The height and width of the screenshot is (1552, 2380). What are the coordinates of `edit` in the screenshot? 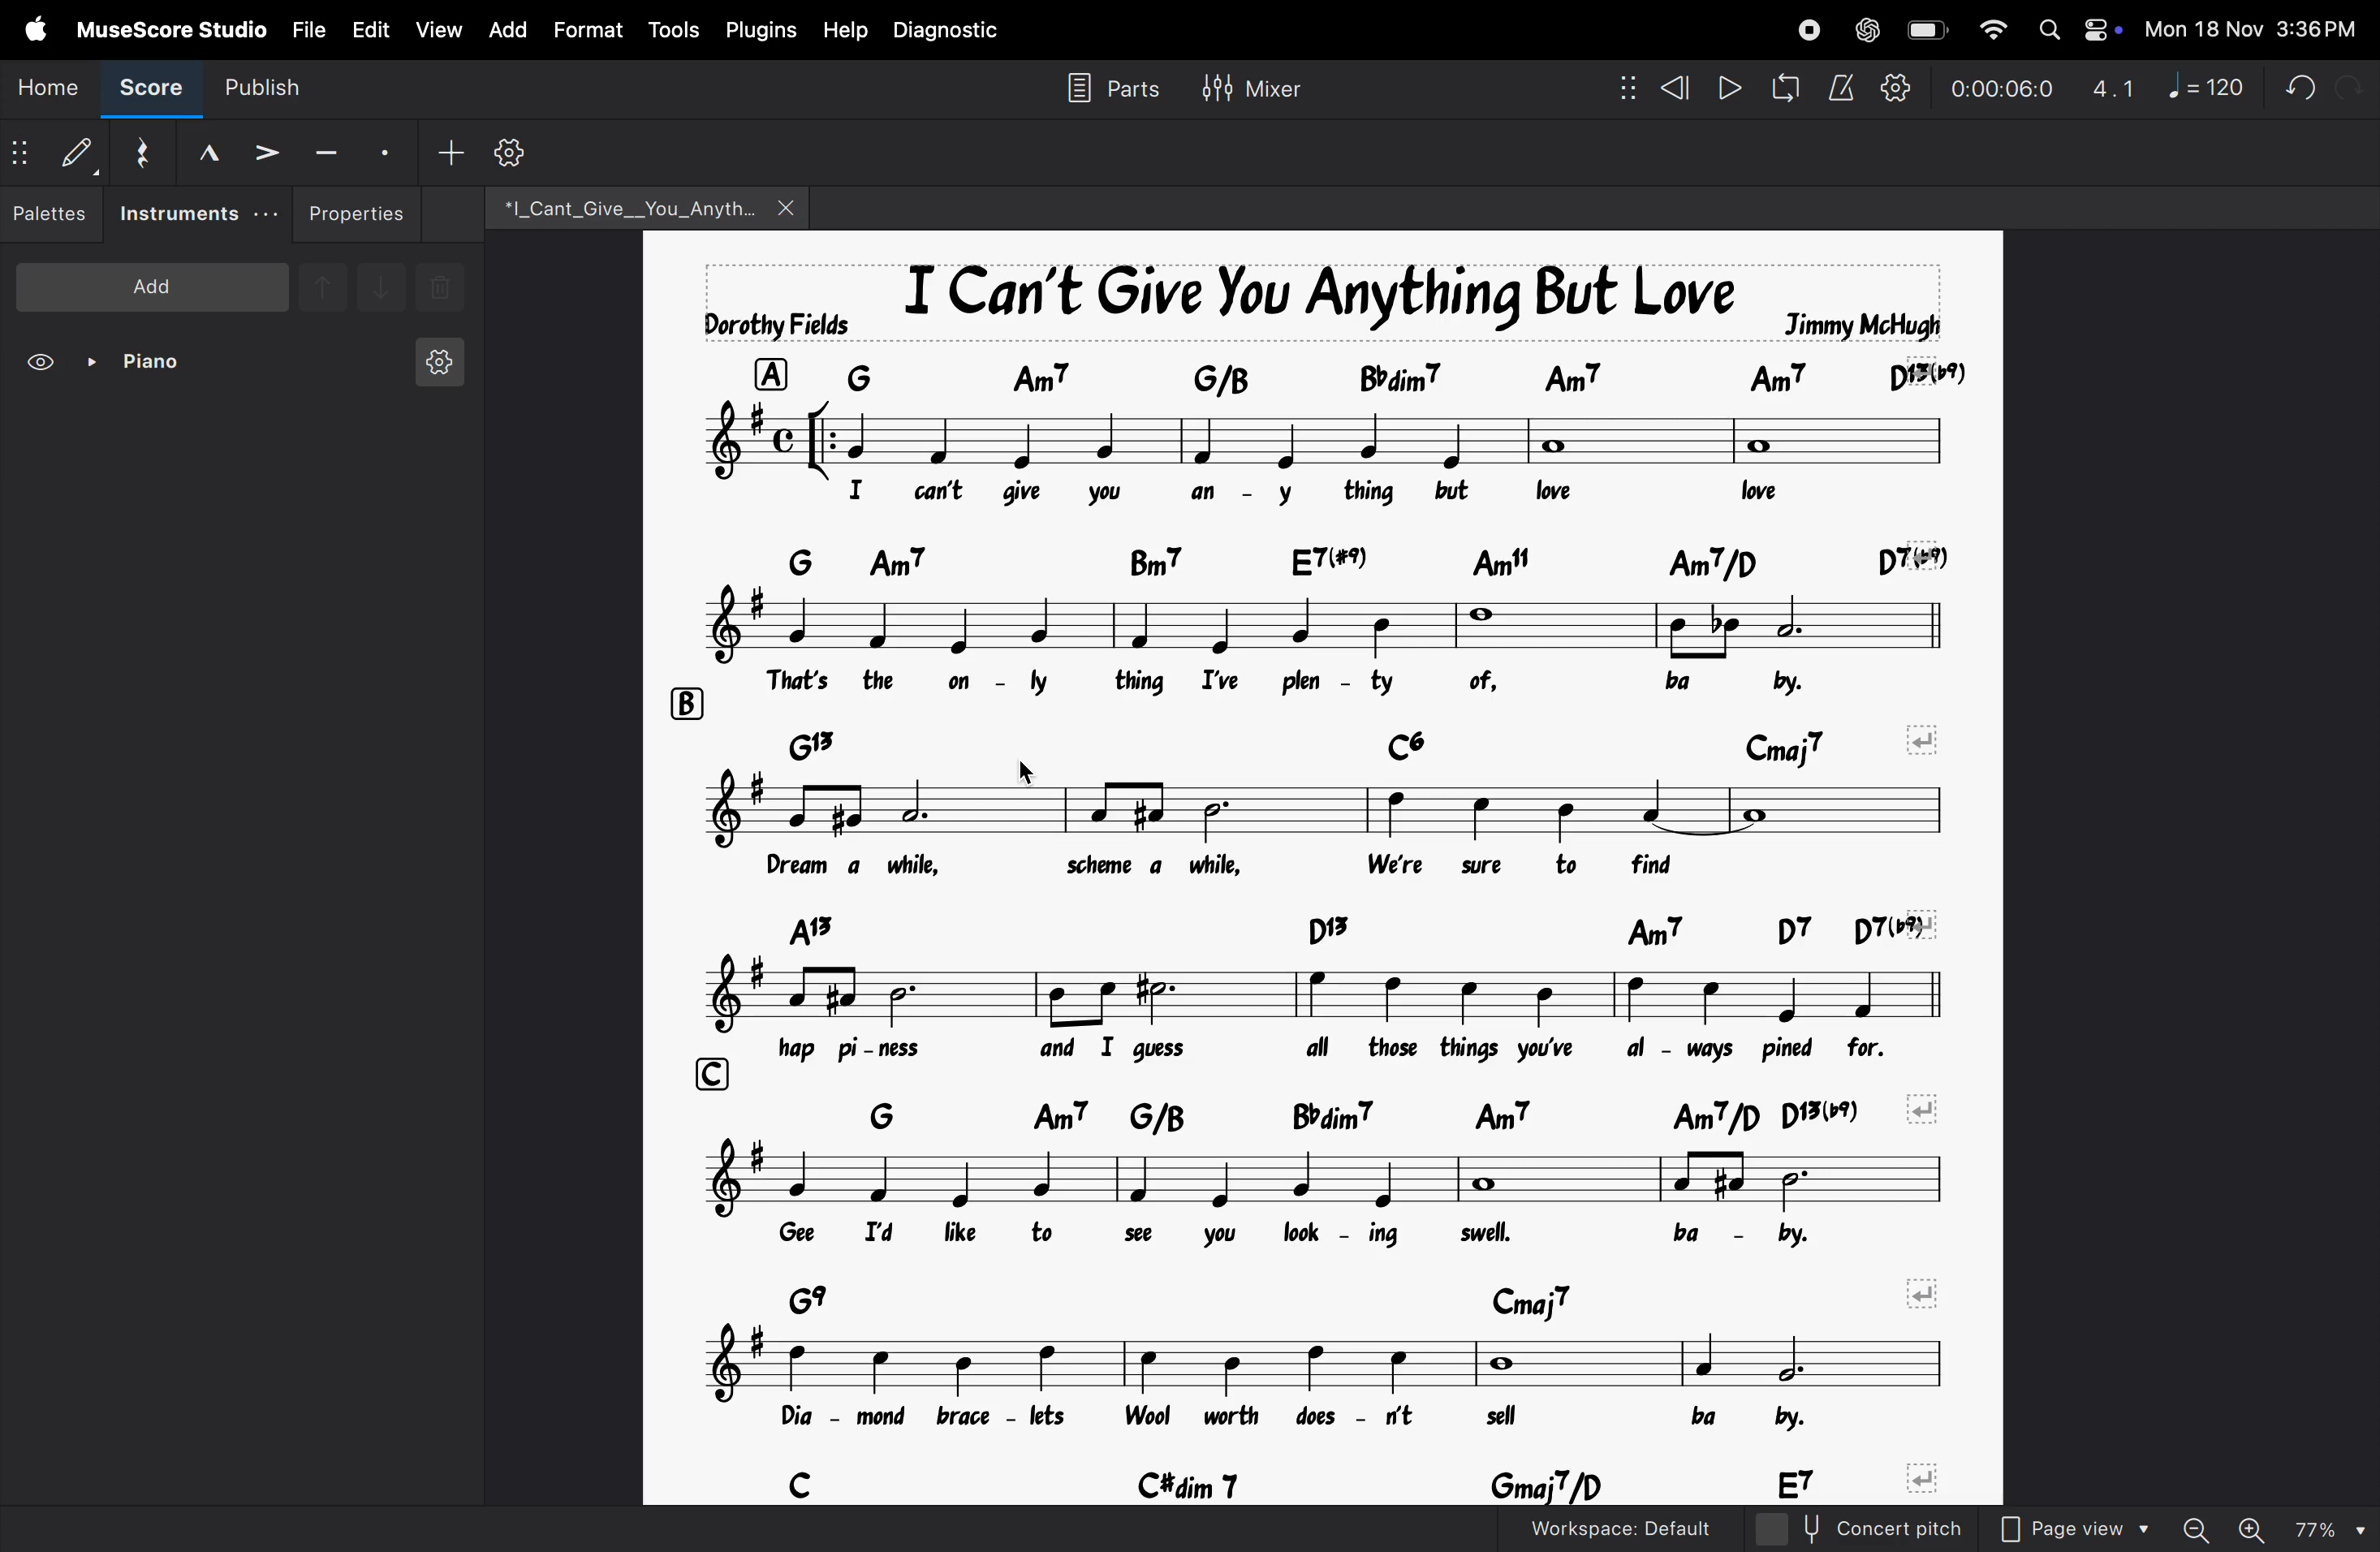 It's located at (368, 25).